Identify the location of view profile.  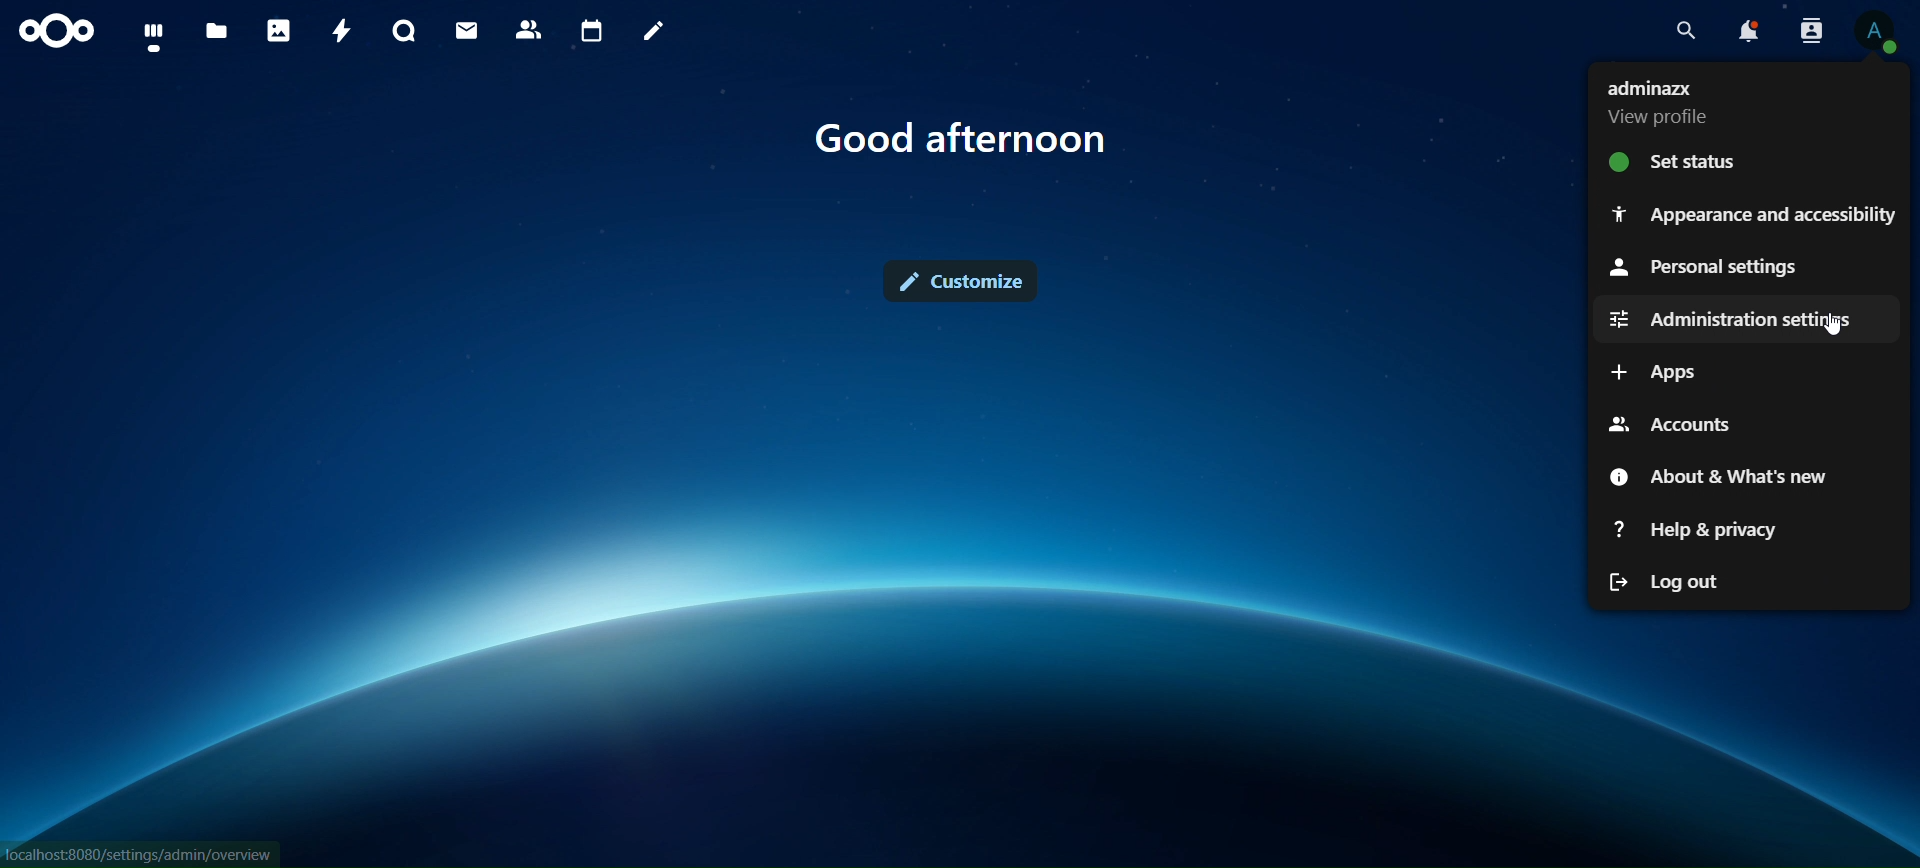
(1880, 35).